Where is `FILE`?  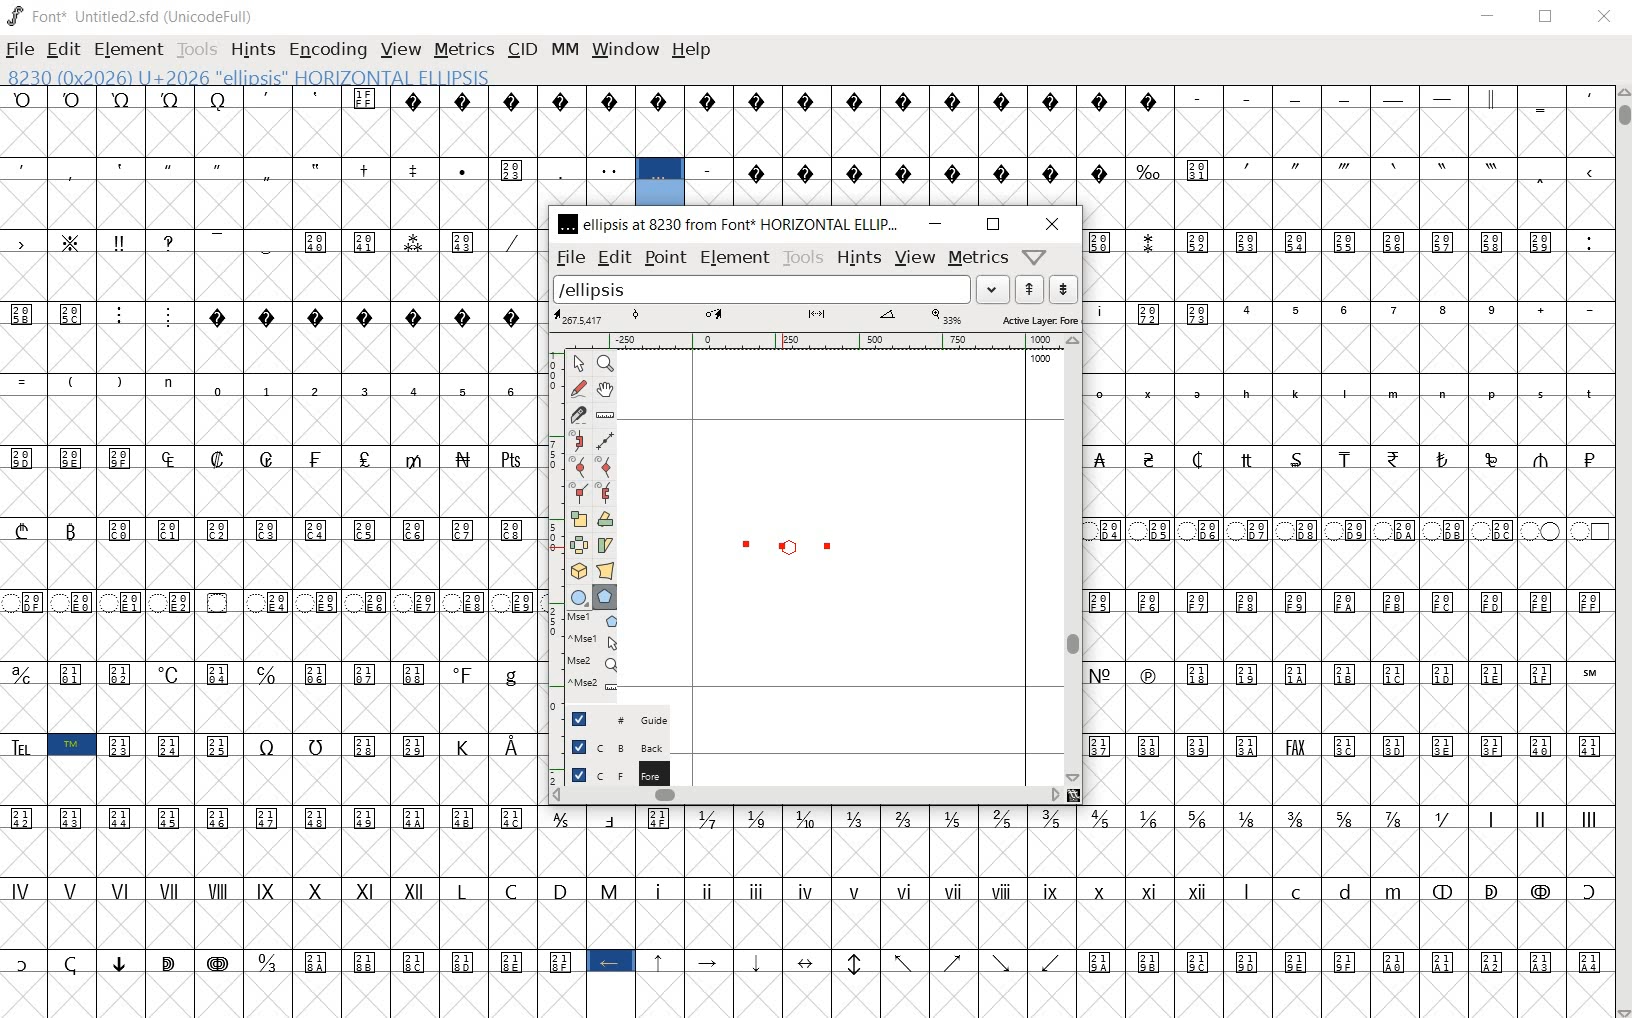
FILE is located at coordinates (20, 49).